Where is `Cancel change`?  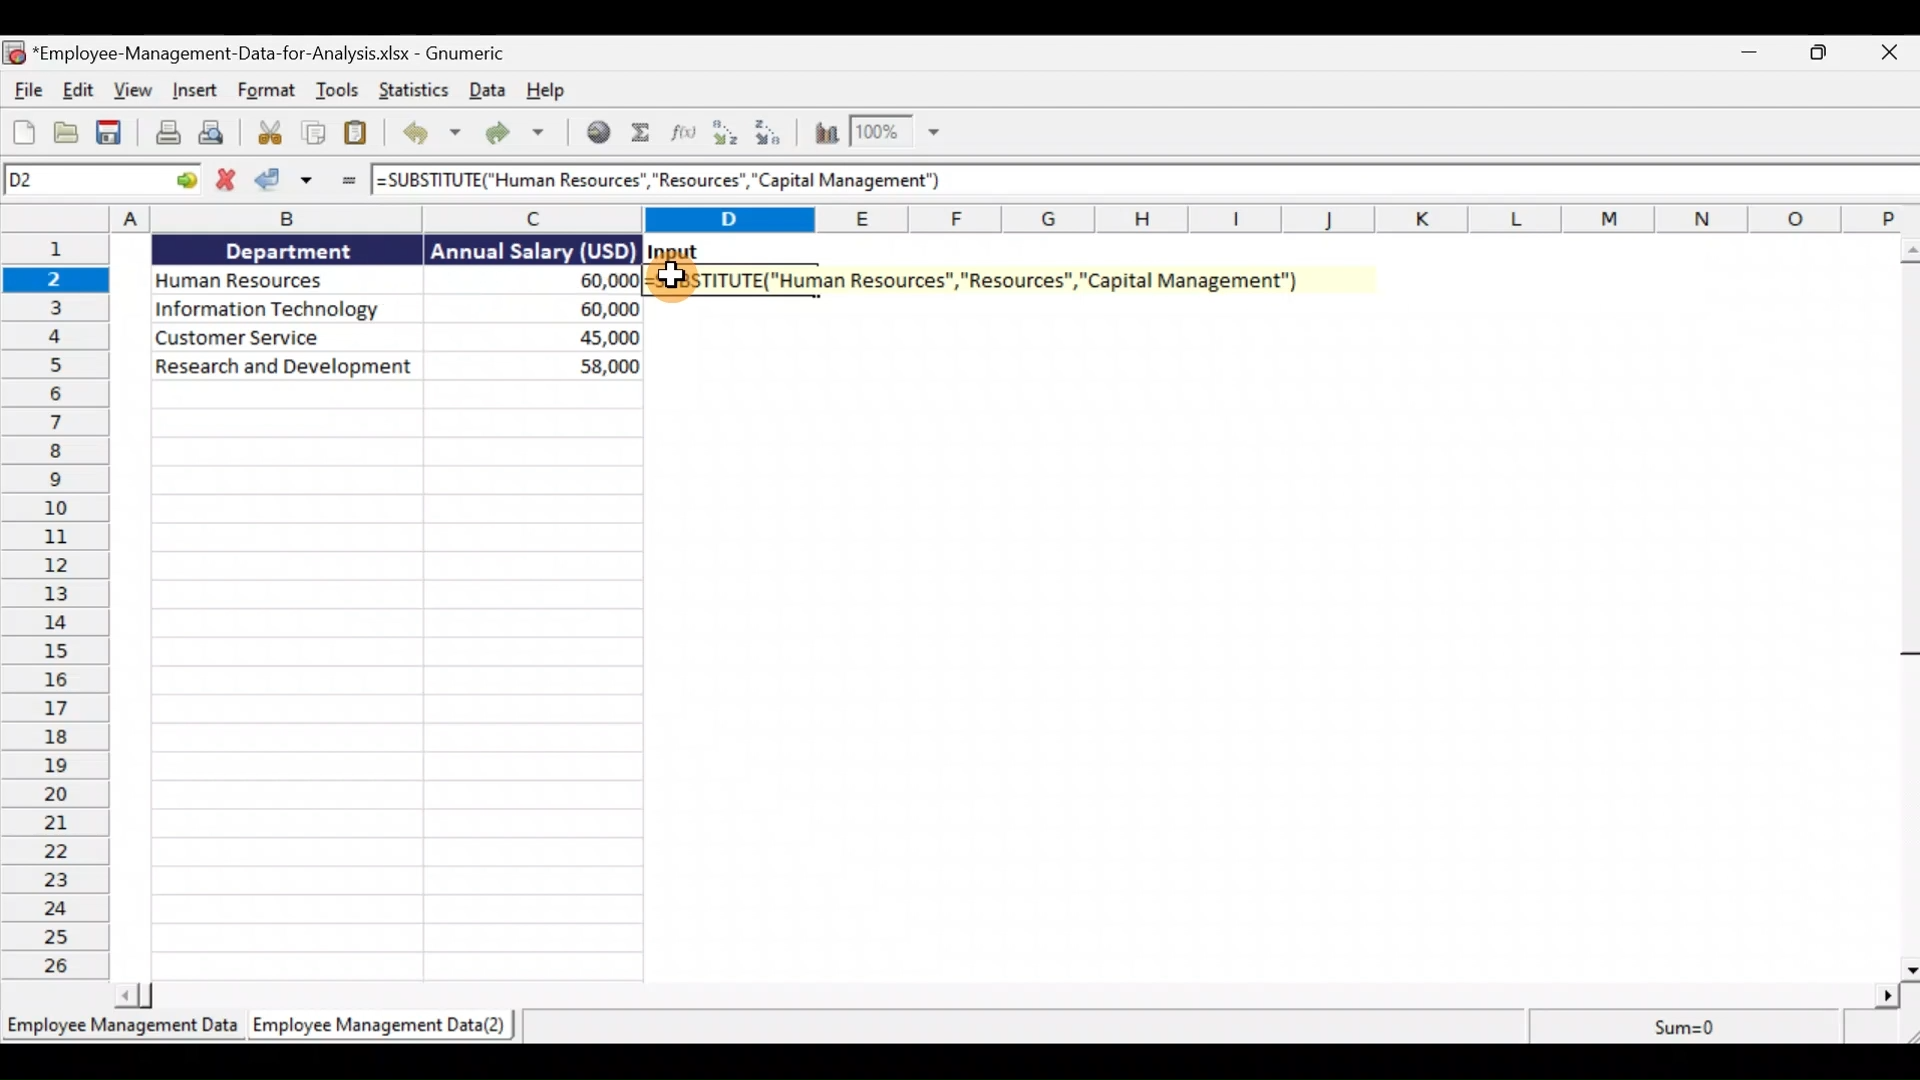
Cancel change is located at coordinates (221, 185).